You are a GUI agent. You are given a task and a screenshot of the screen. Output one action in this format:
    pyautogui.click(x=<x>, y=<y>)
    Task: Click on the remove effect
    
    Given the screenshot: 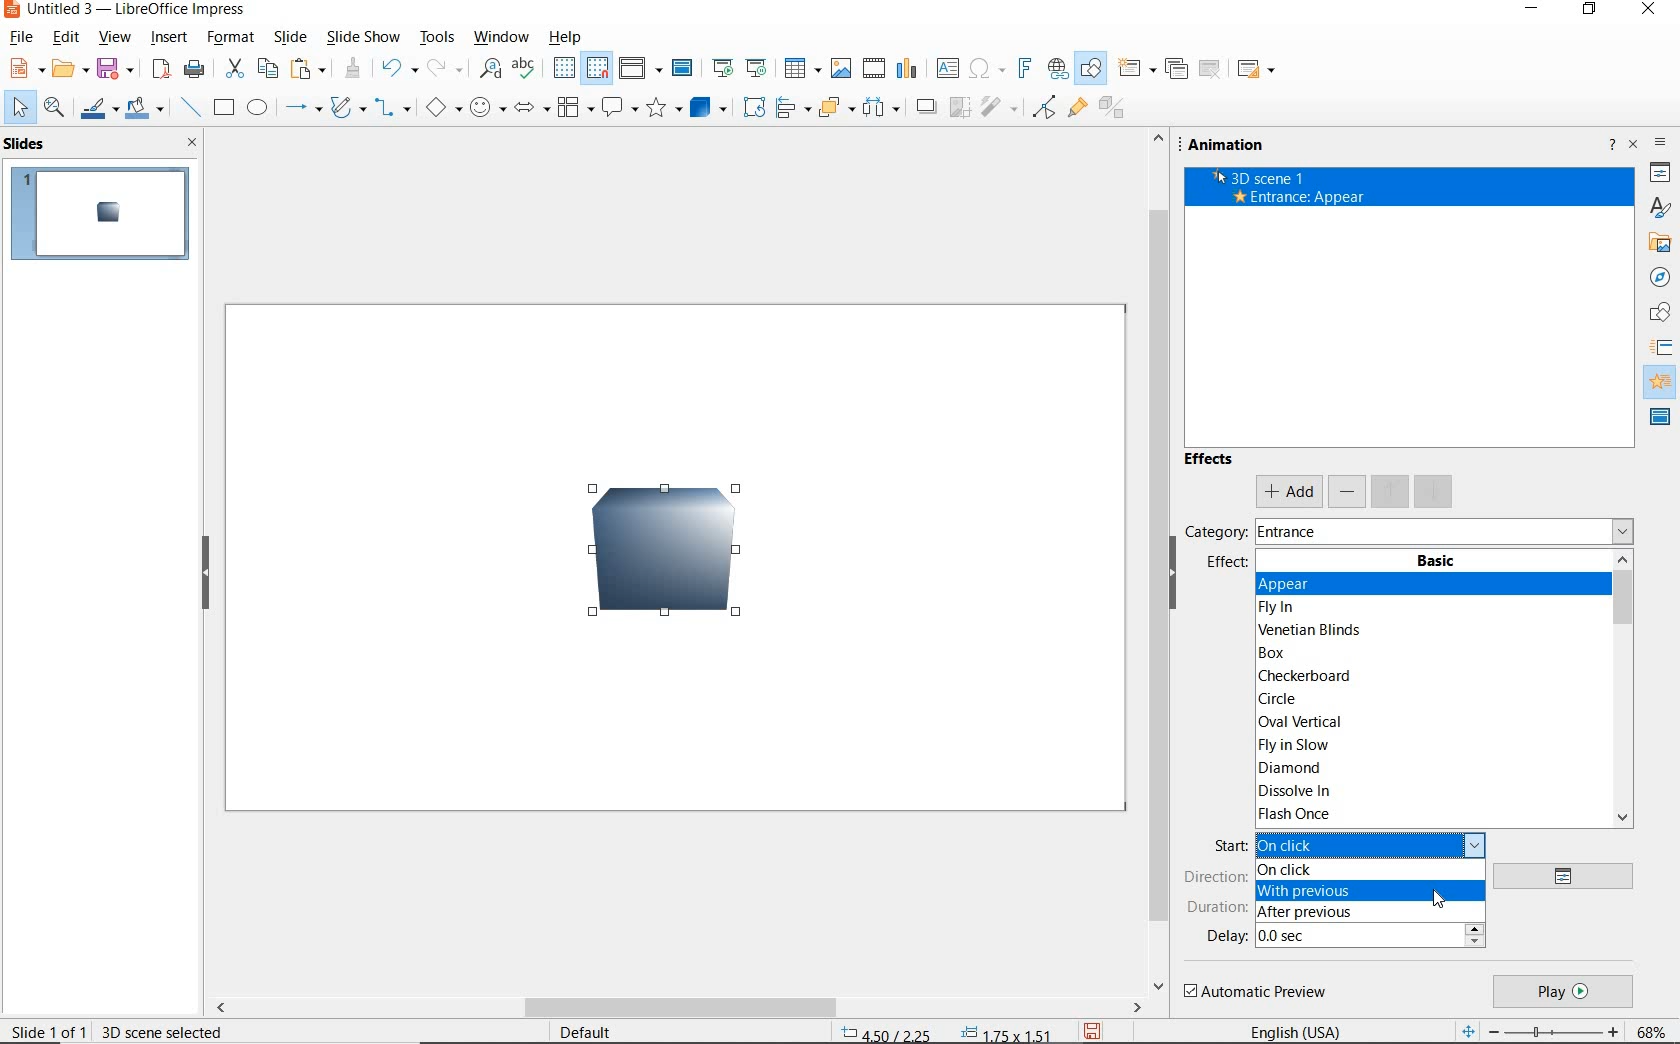 What is the action you would take?
    pyautogui.click(x=1348, y=490)
    